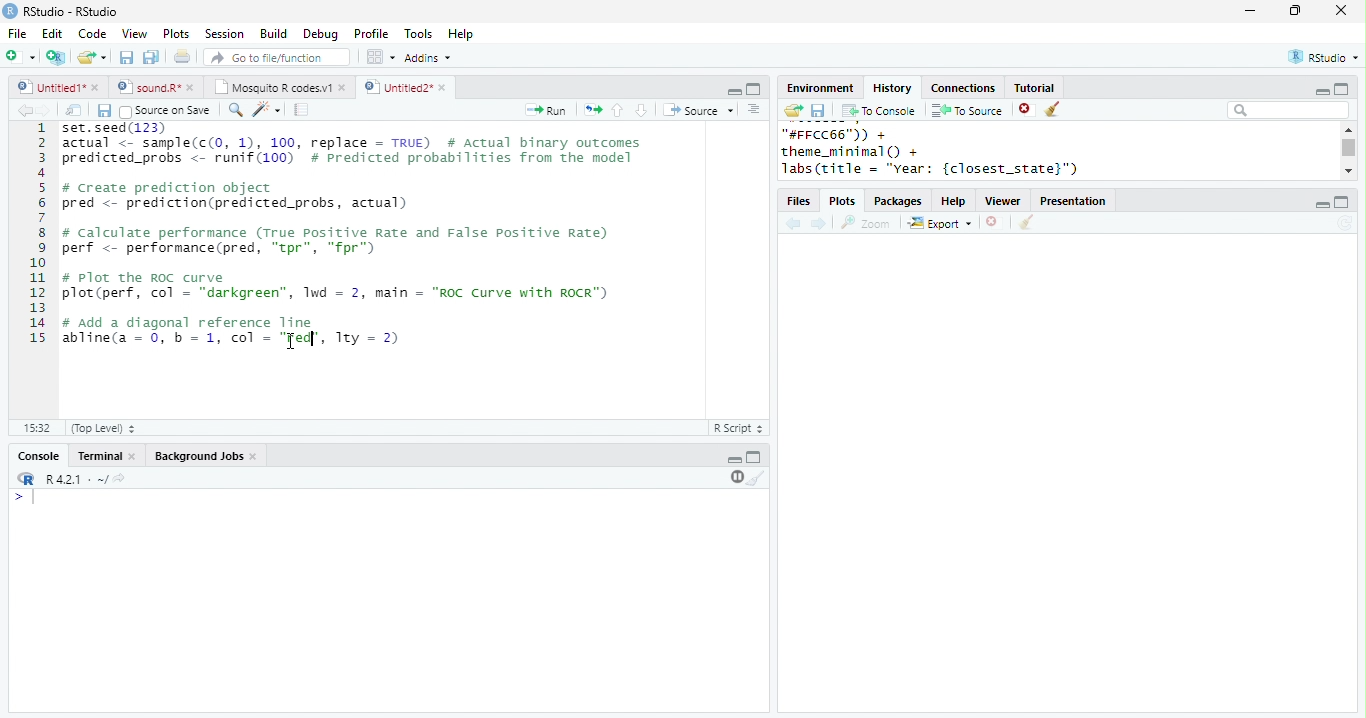 The image size is (1366, 718). I want to click on compile report, so click(302, 109).